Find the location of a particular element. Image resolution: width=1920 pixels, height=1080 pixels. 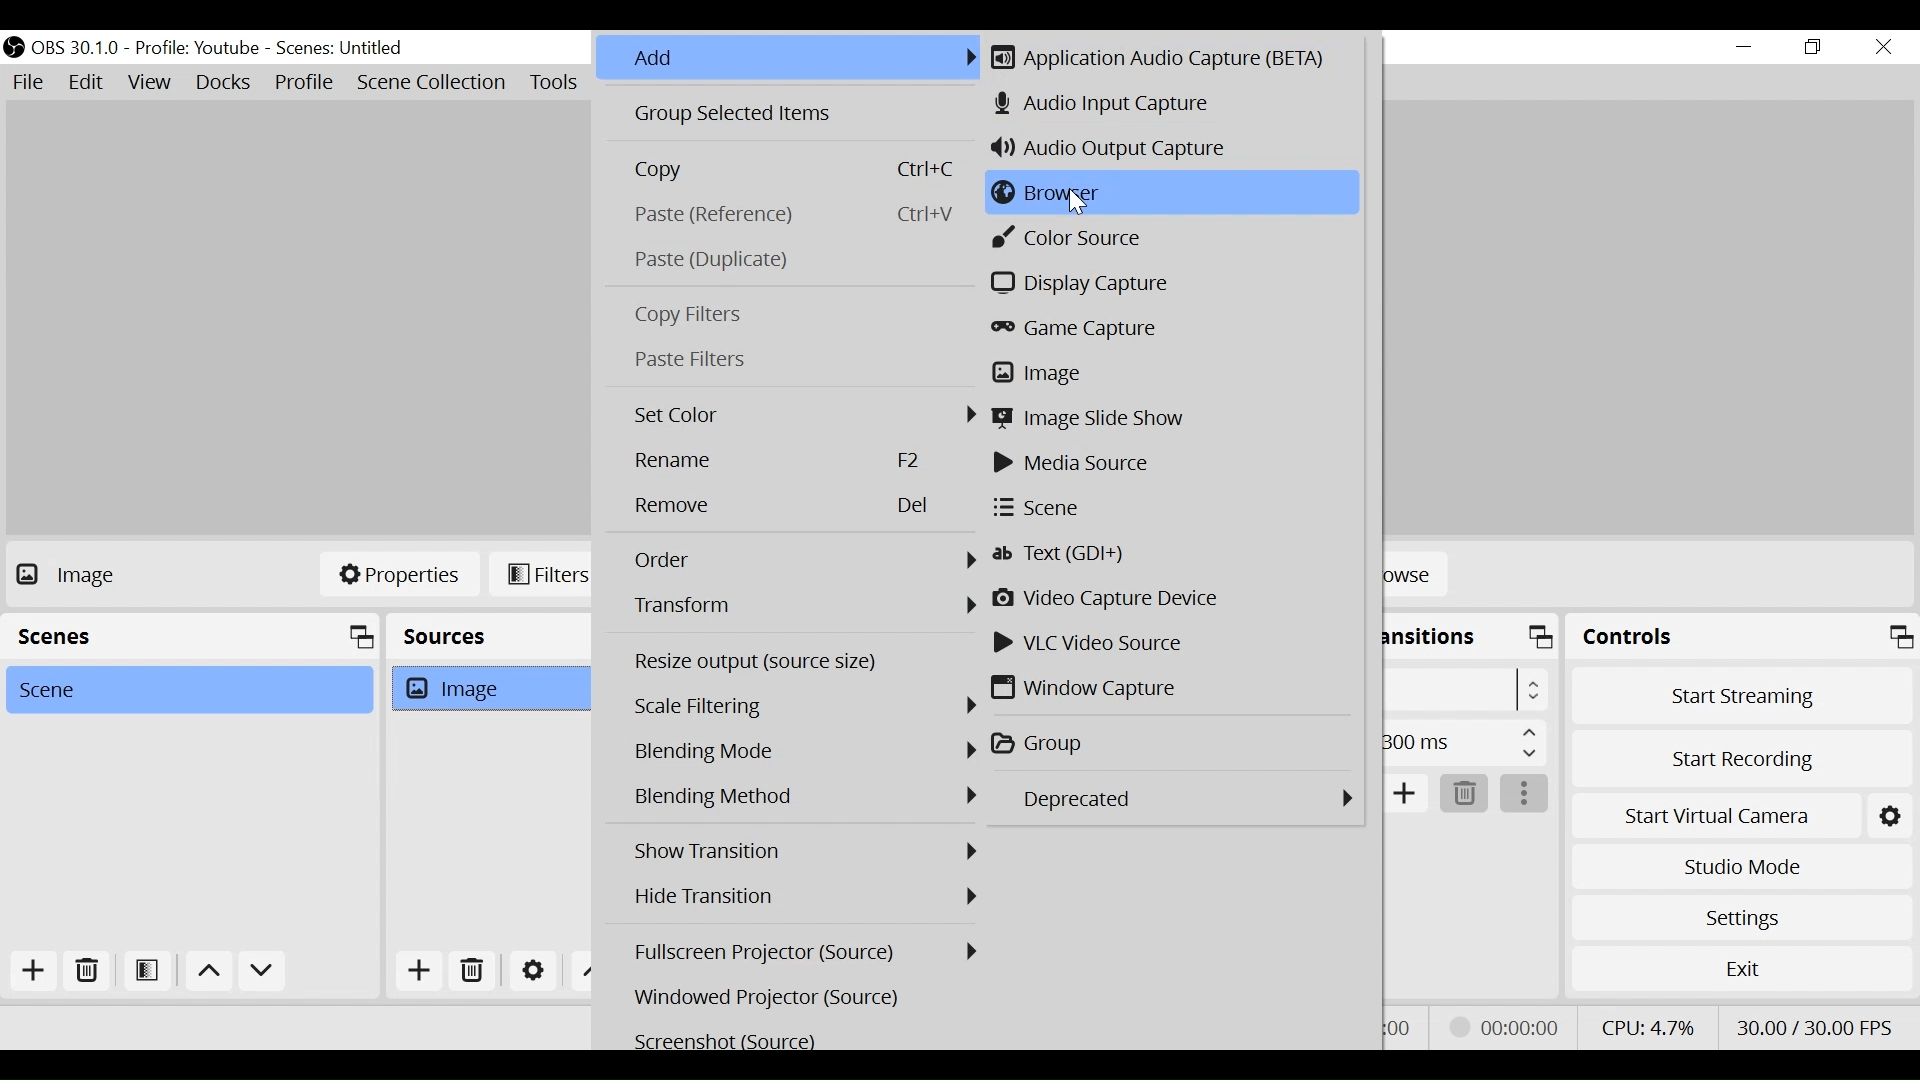

CPU Usage is located at coordinates (1654, 1027).